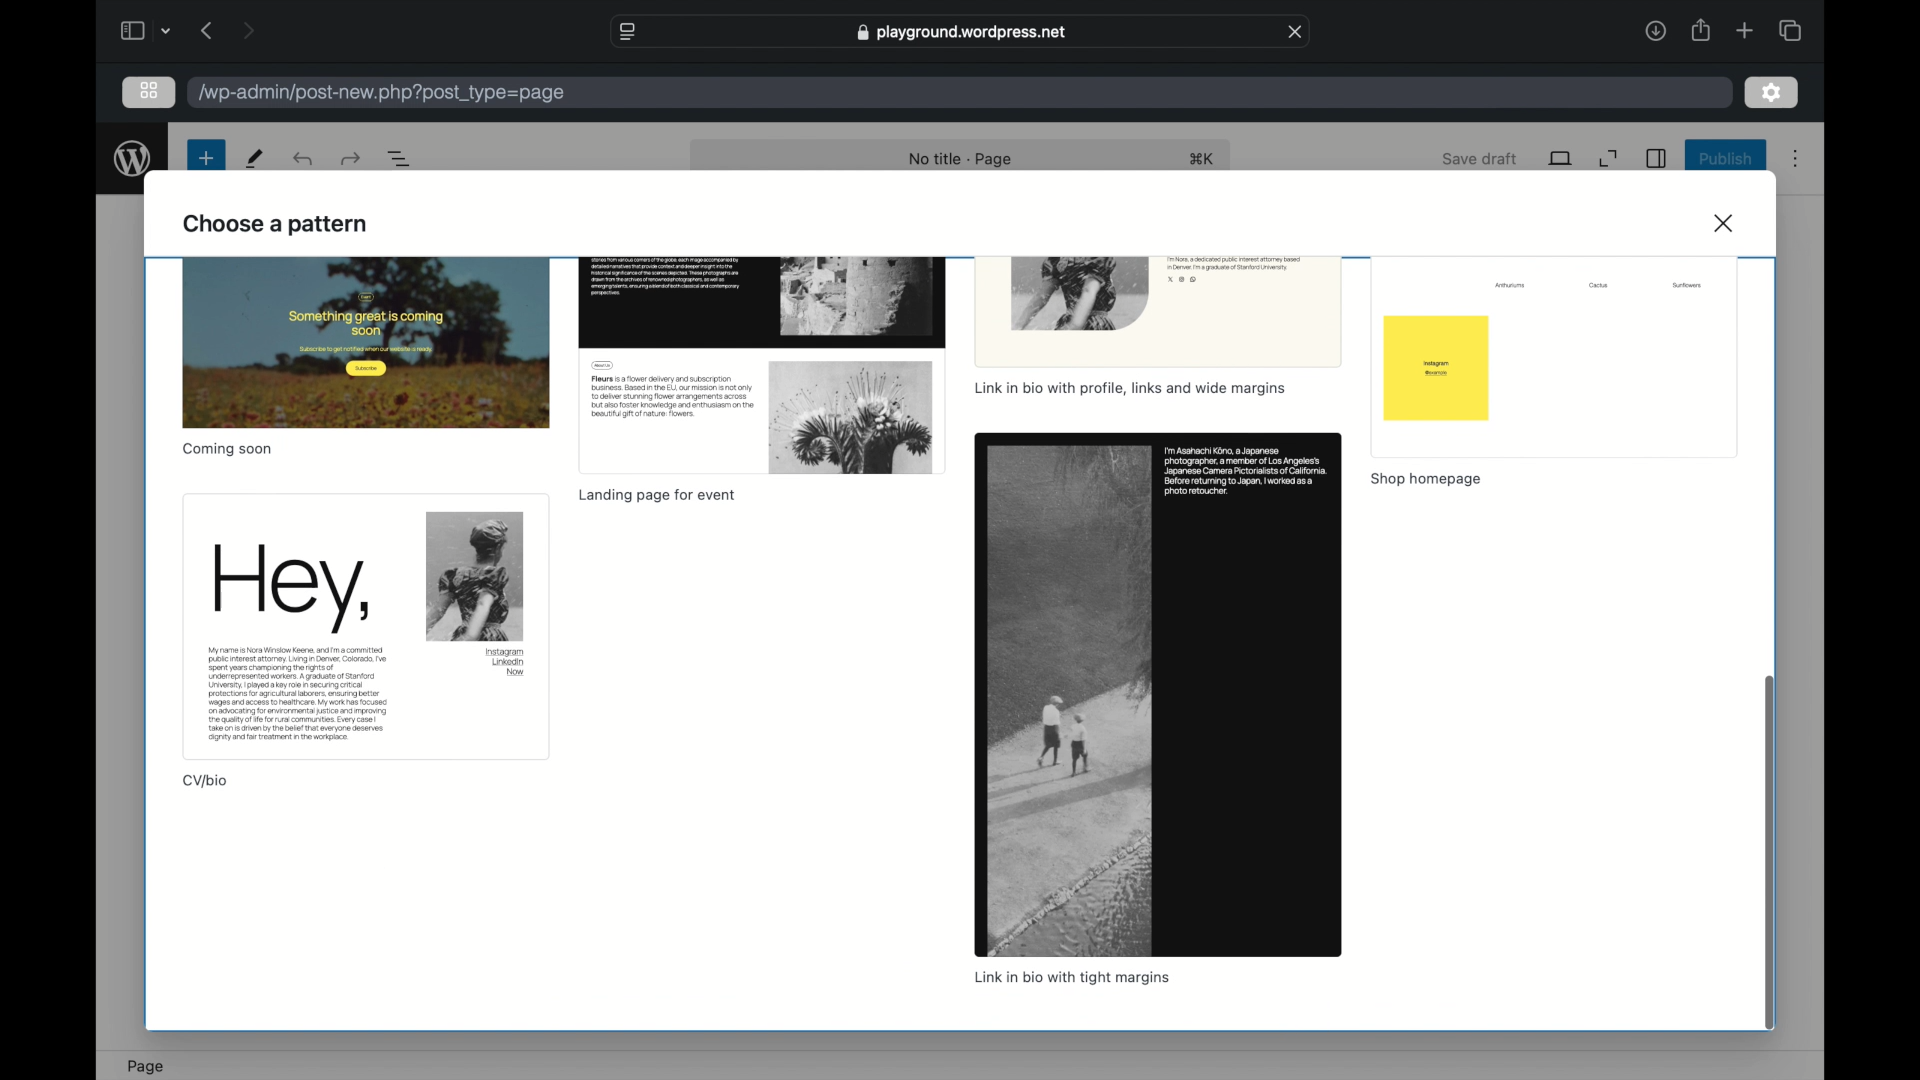  I want to click on coming soon, so click(226, 449).